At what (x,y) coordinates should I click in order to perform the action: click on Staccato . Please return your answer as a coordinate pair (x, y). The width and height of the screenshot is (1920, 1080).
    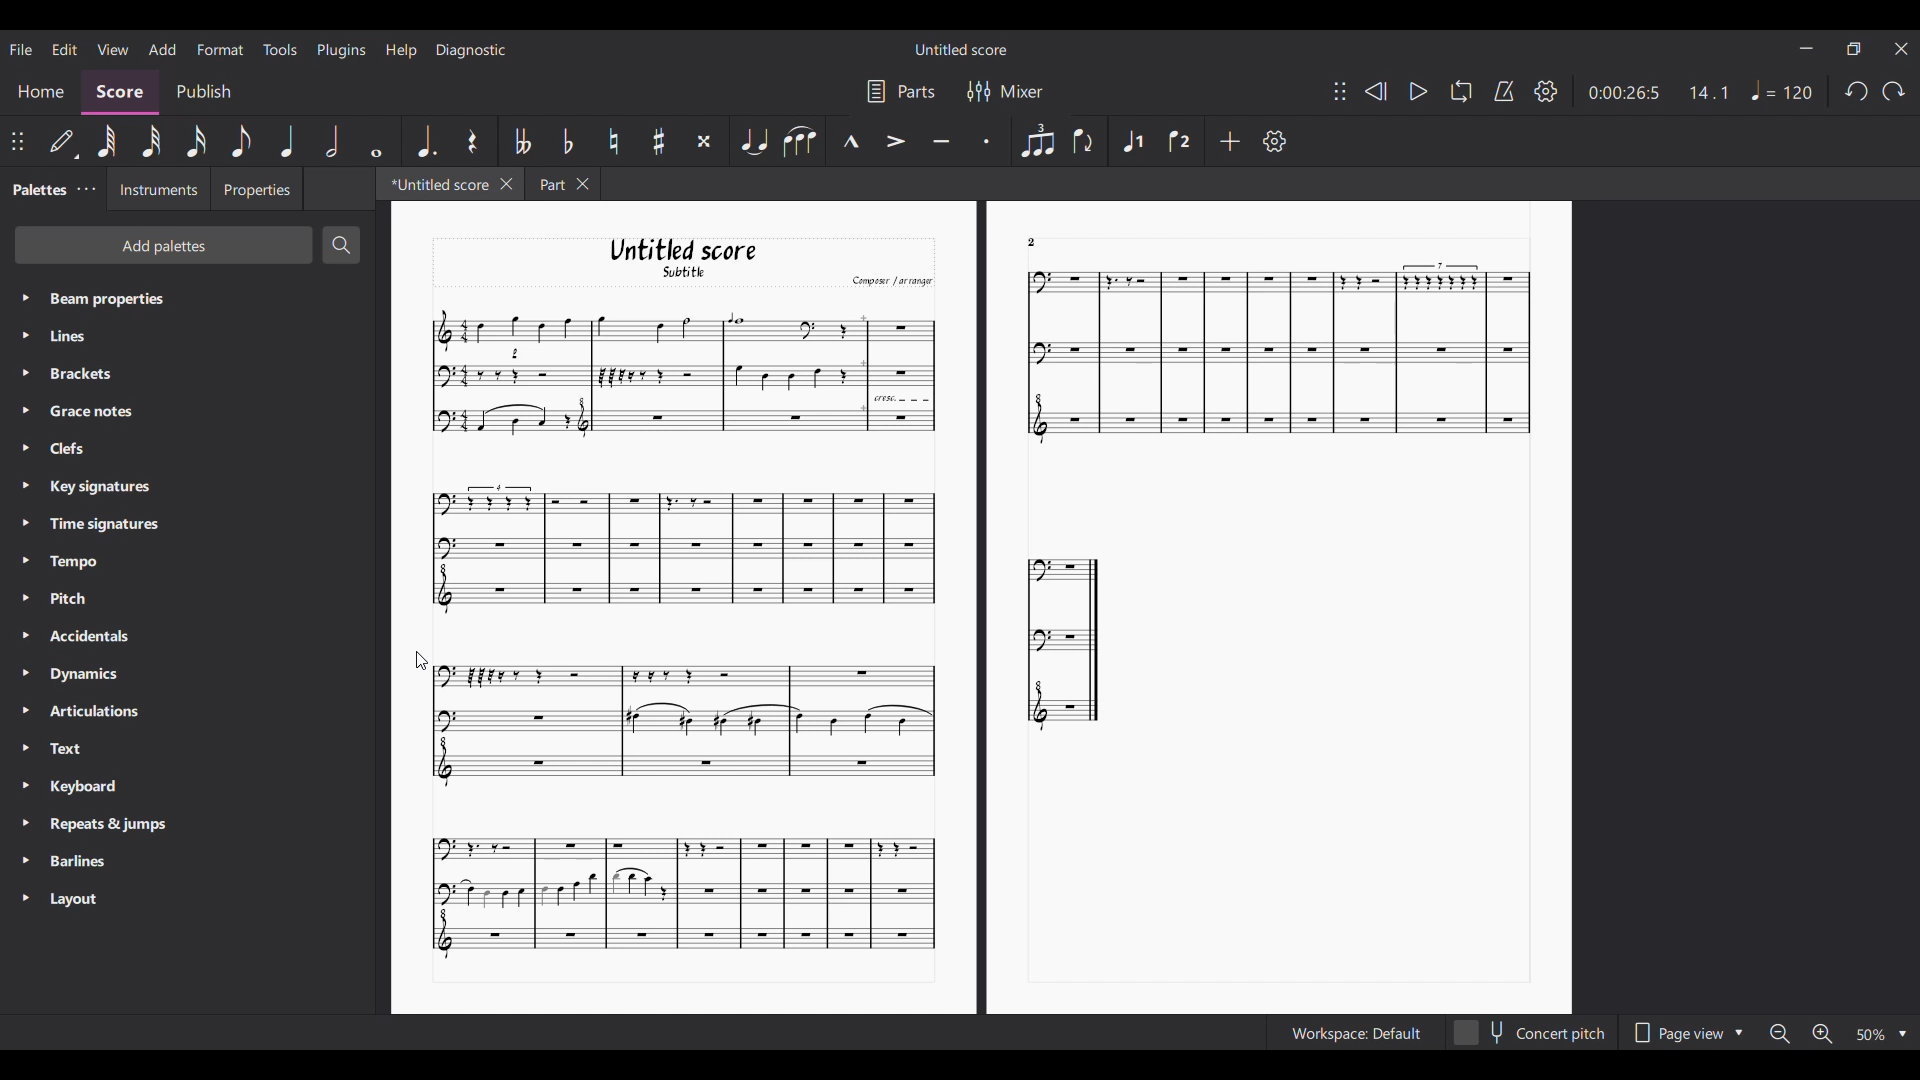
    Looking at the image, I should click on (989, 138).